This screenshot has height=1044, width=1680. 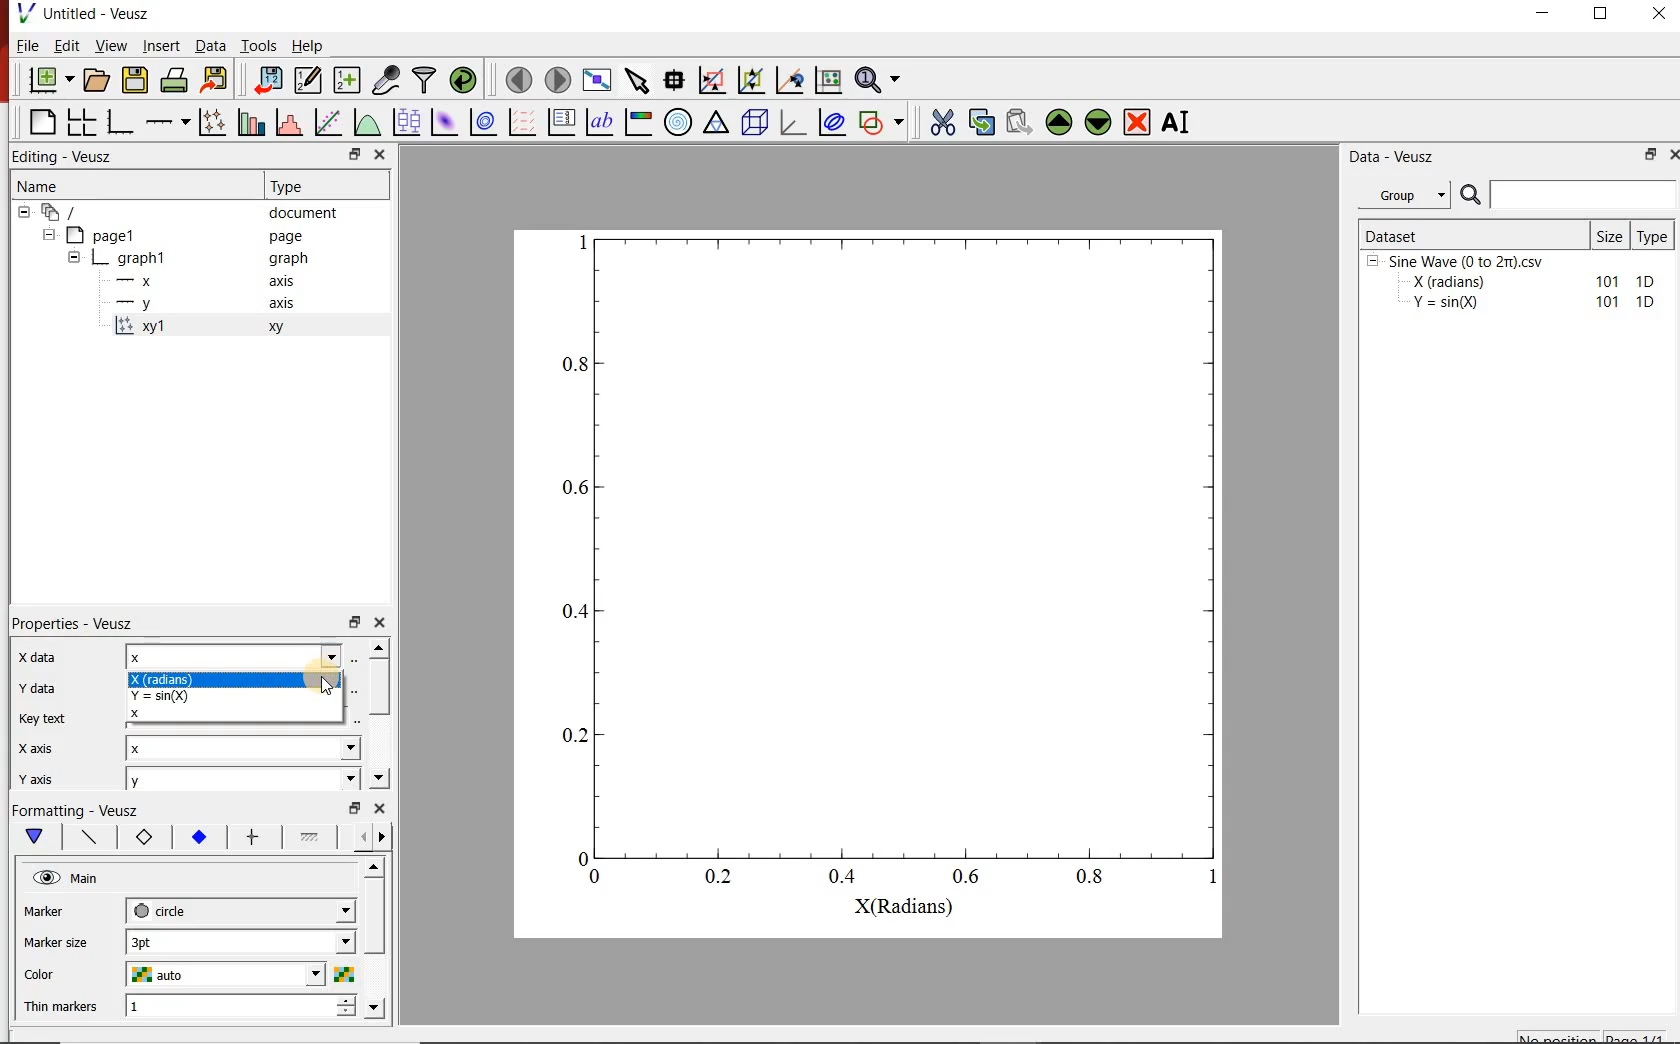 I want to click on xy, so click(x=140, y=837).